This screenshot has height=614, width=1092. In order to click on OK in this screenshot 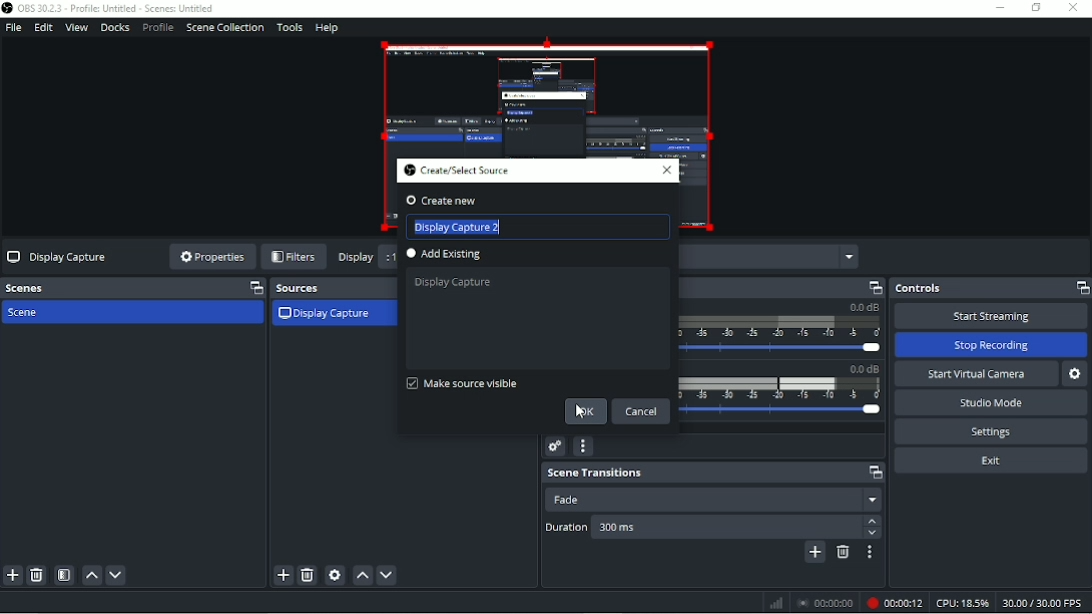, I will do `click(585, 411)`.